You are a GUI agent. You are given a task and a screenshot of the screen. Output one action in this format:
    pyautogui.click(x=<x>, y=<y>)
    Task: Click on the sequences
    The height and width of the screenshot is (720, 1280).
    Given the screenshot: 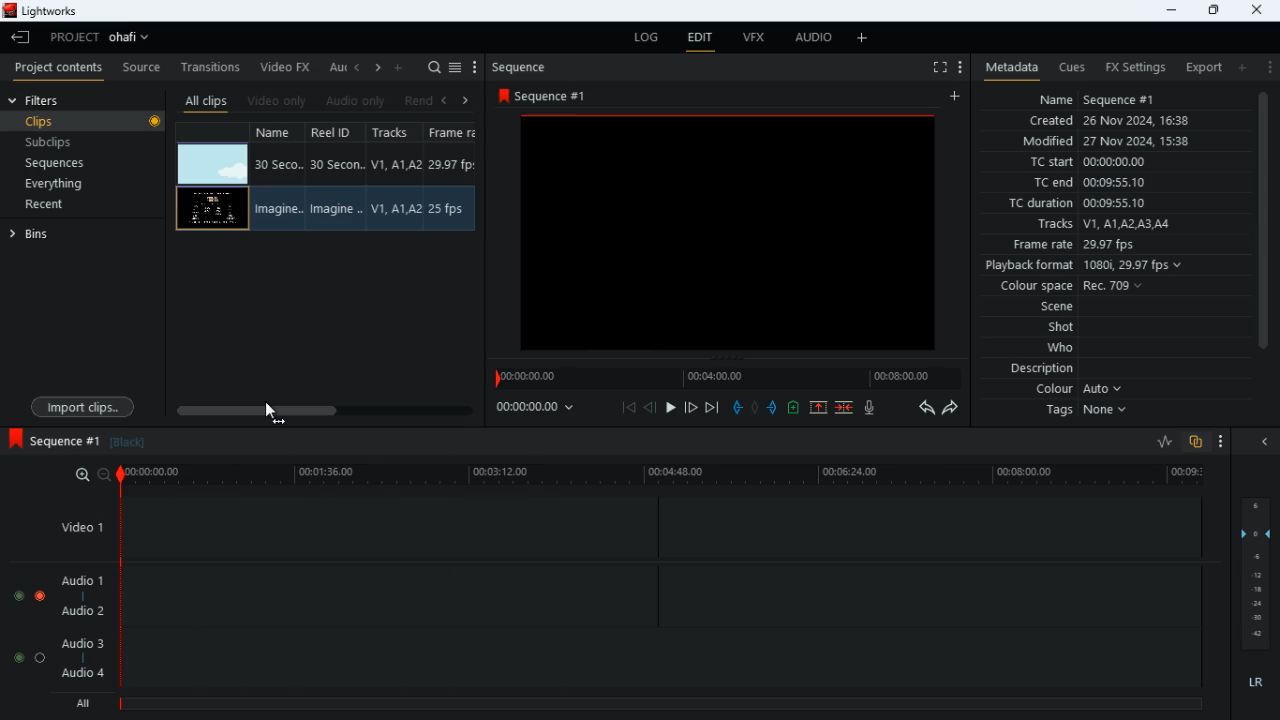 What is the action you would take?
    pyautogui.click(x=62, y=164)
    